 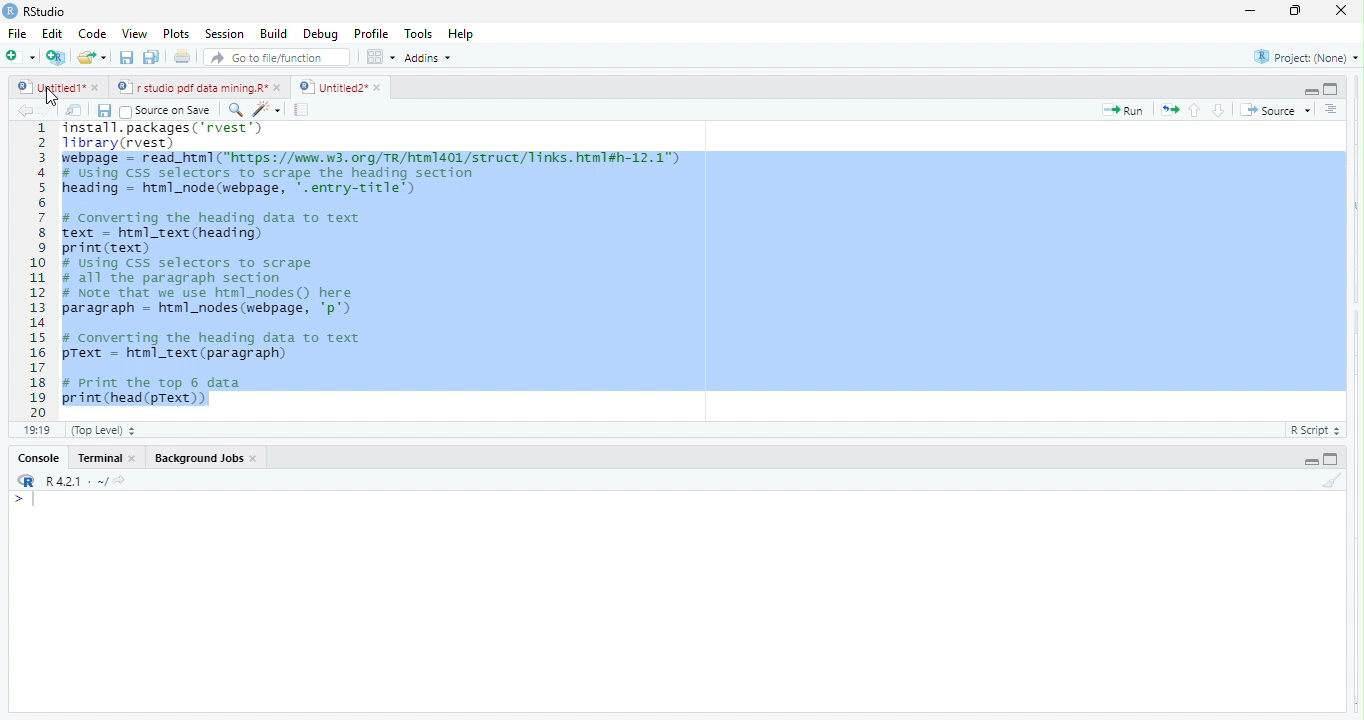 I want to click on go back to the previous source location, so click(x=25, y=110).